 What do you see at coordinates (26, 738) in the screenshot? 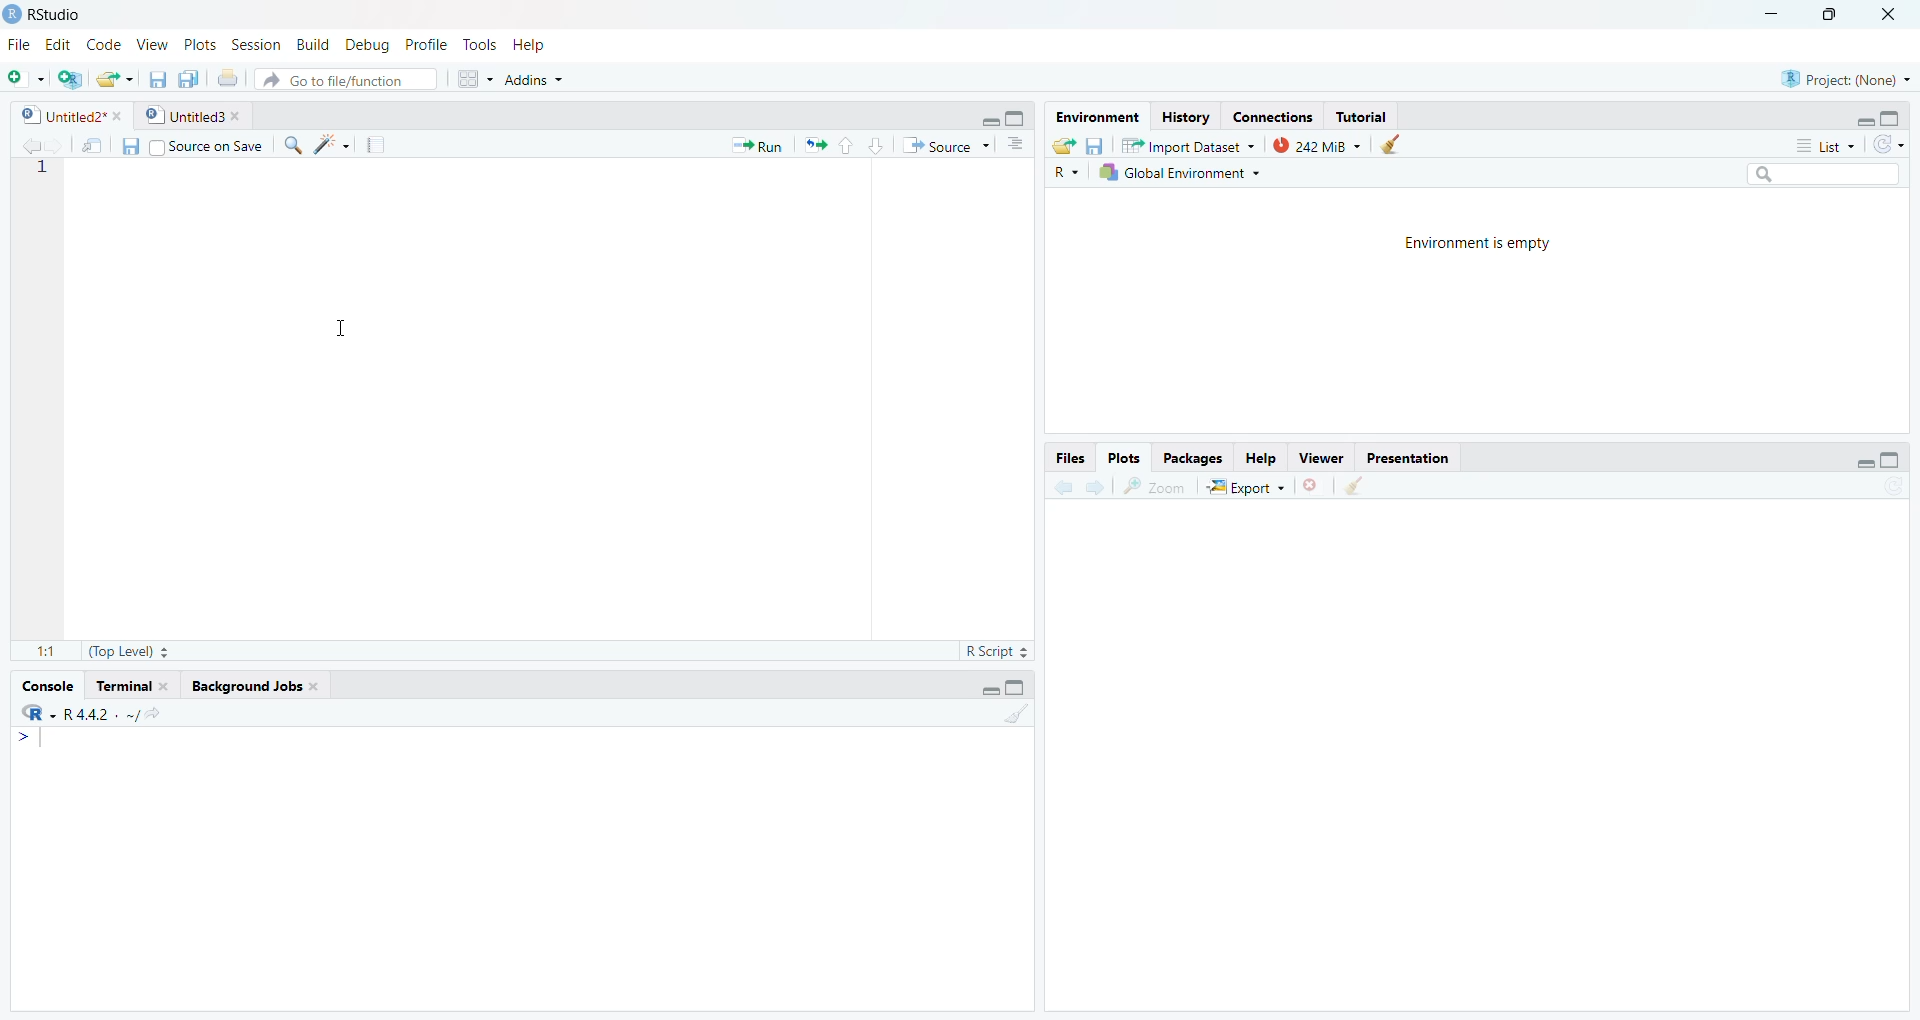
I see `Arrow` at bounding box center [26, 738].